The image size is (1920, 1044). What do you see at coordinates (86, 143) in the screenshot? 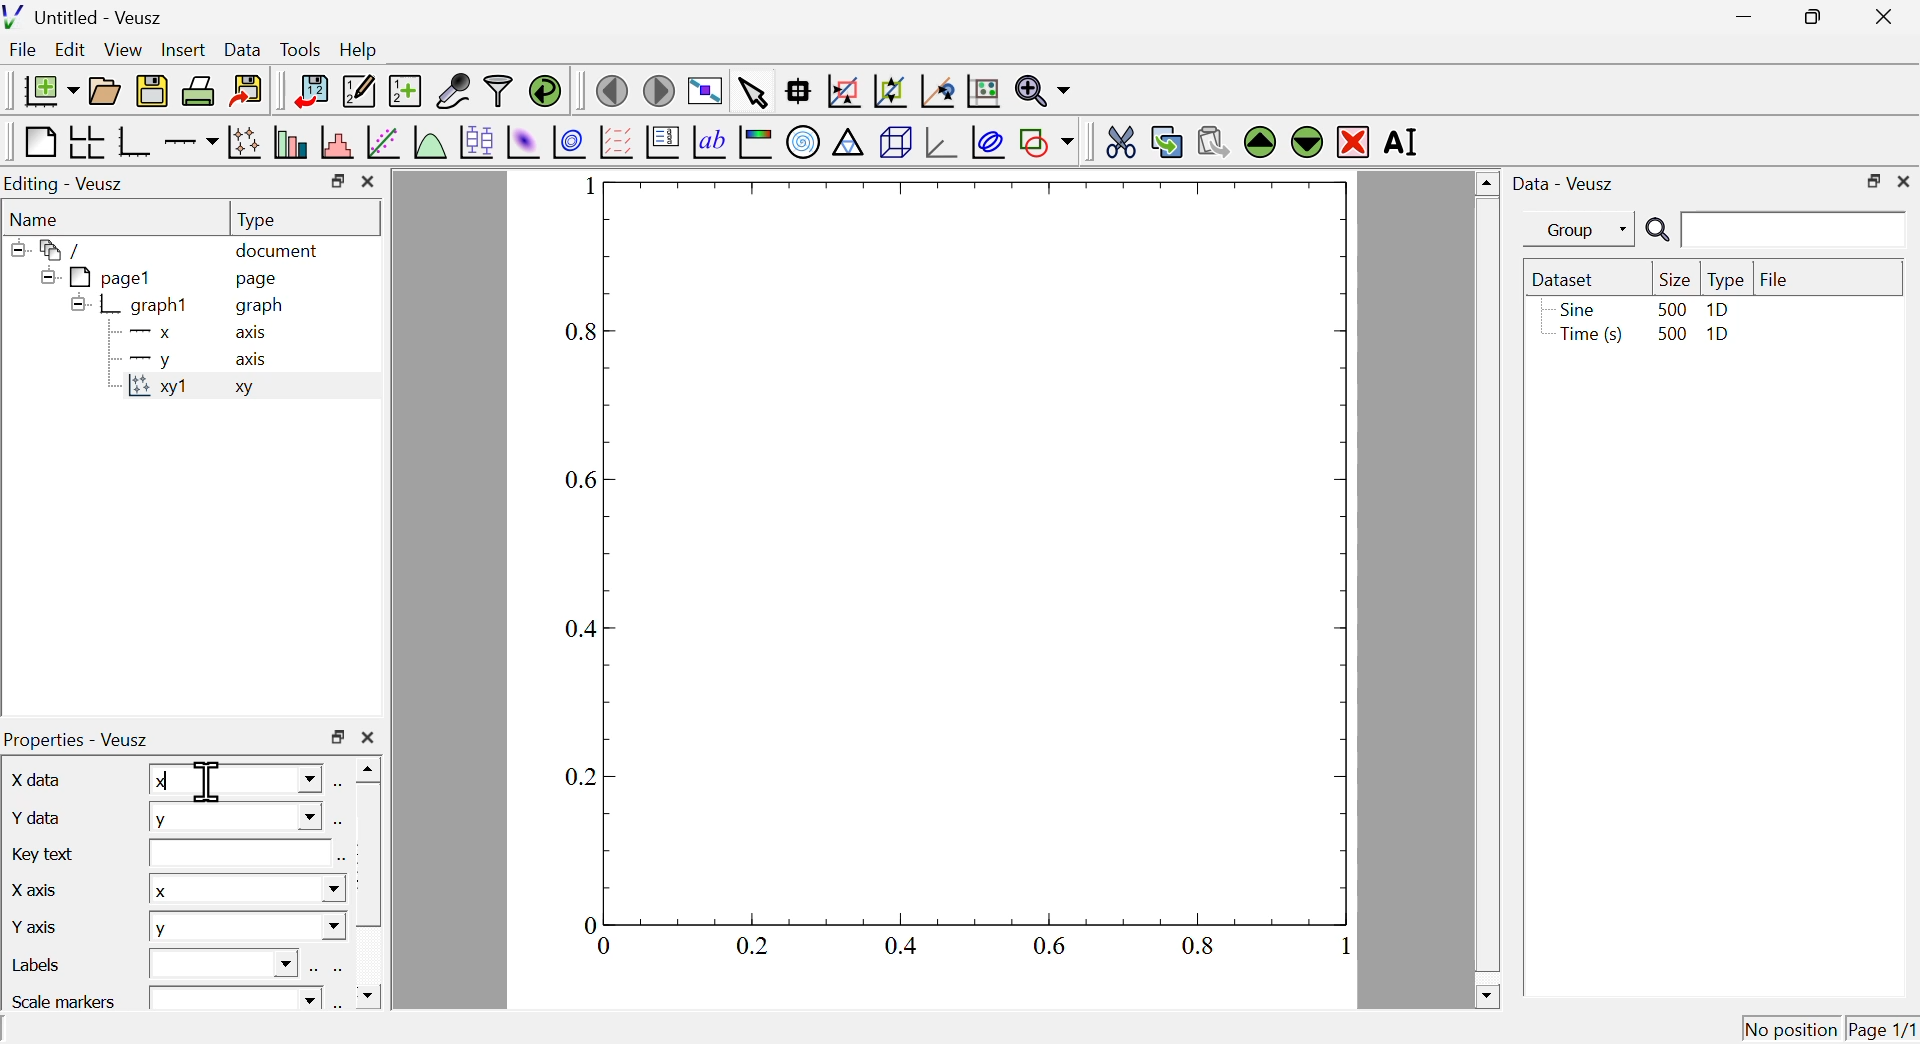
I see `arrange graphs in a grid` at bounding box center [86, 143].